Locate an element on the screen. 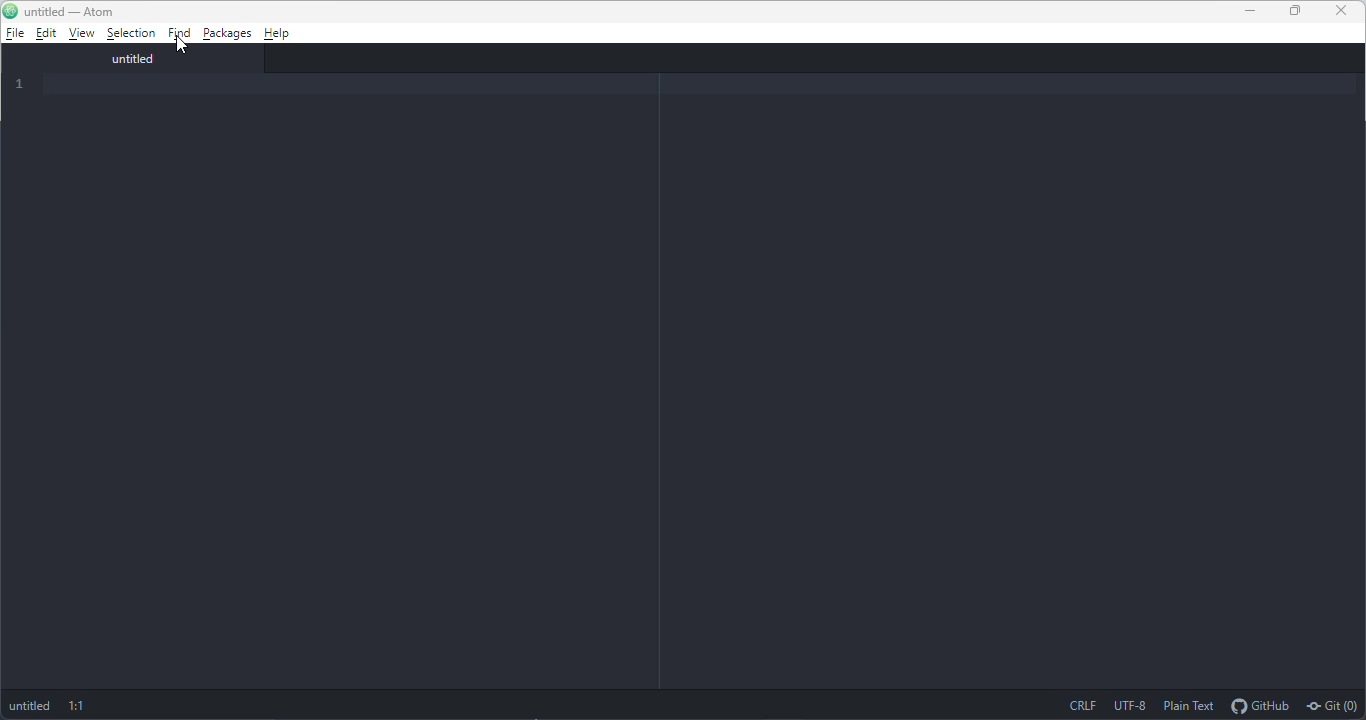 This screenshot has height=720, width=1366. selection is located at coordinates (130, 34).